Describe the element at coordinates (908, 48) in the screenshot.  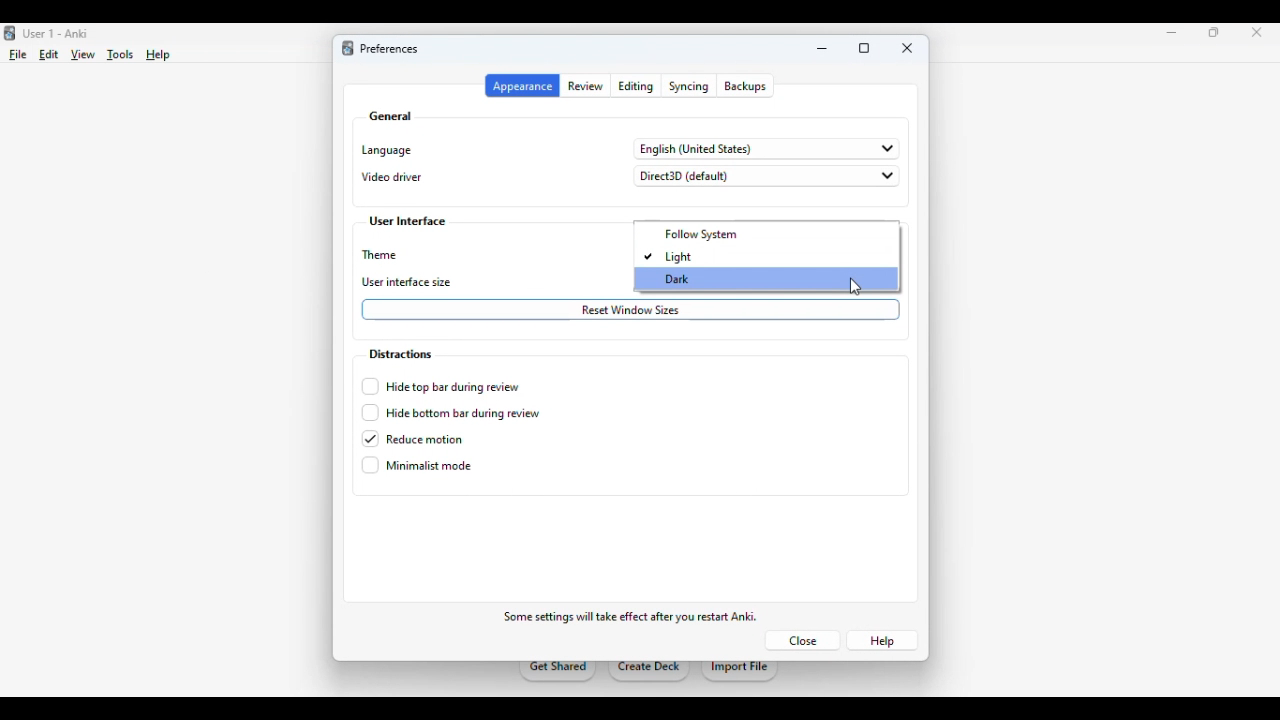
I see `close` at that location.